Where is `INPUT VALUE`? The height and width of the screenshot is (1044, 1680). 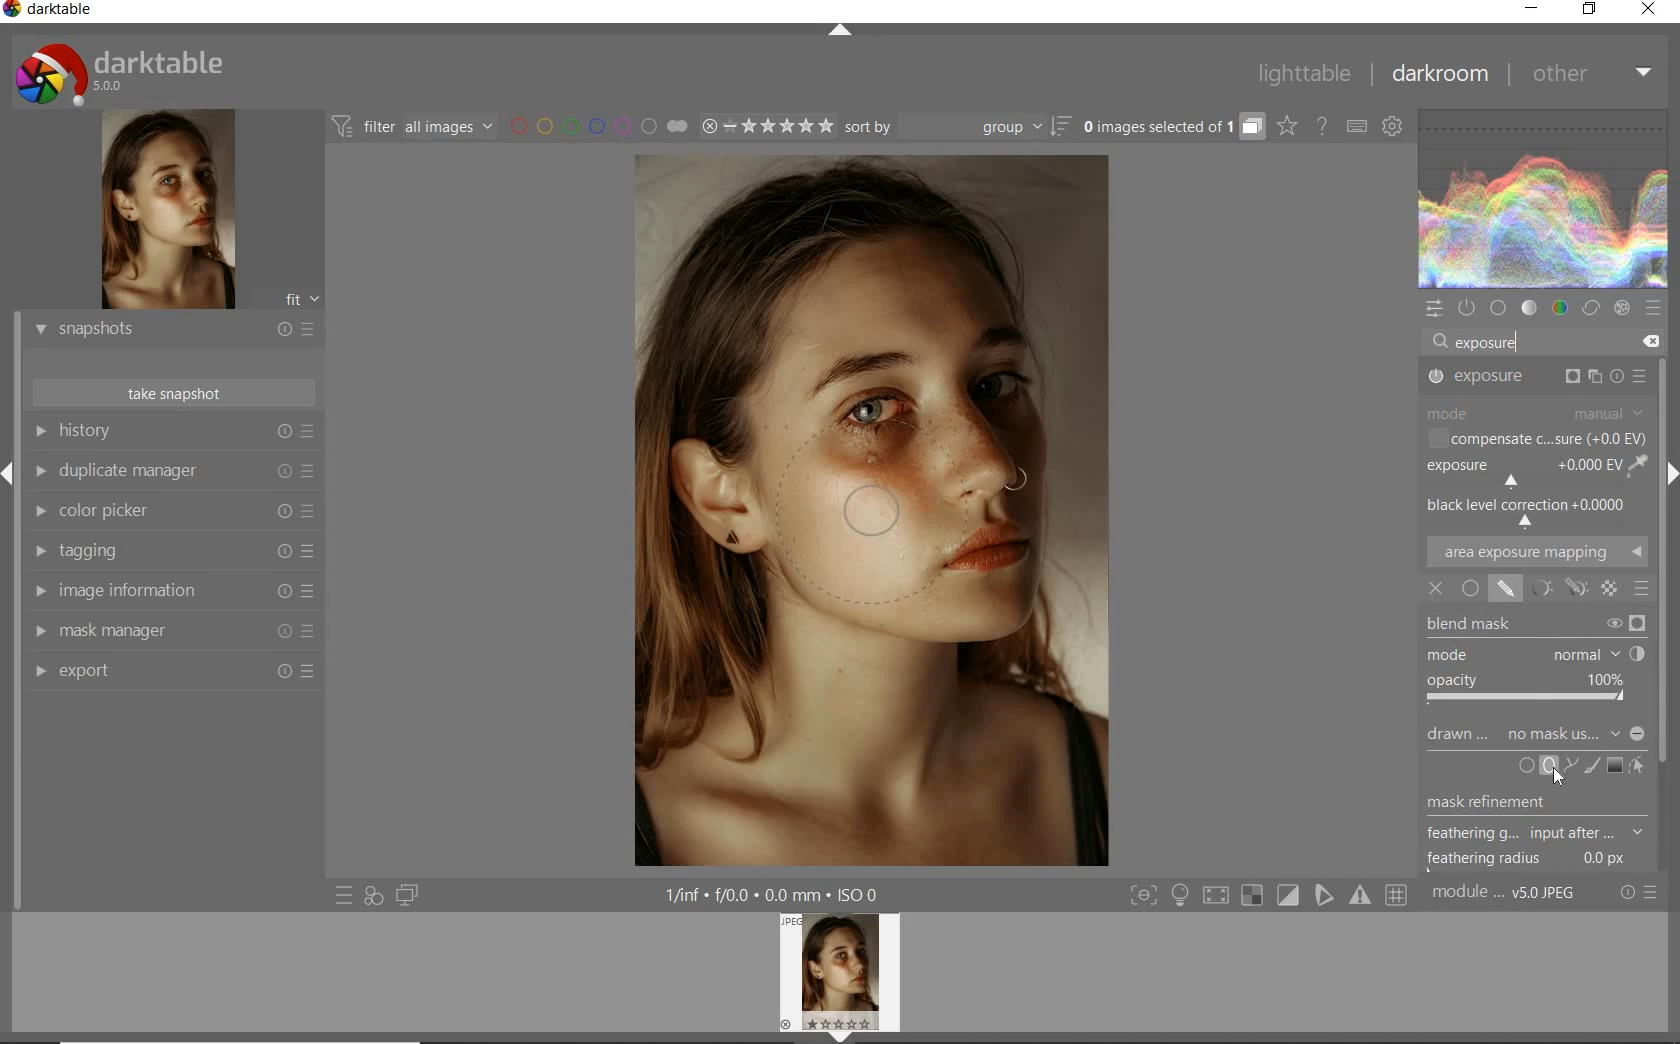 INPUT VALUE is located at coordinates (1496, 342).